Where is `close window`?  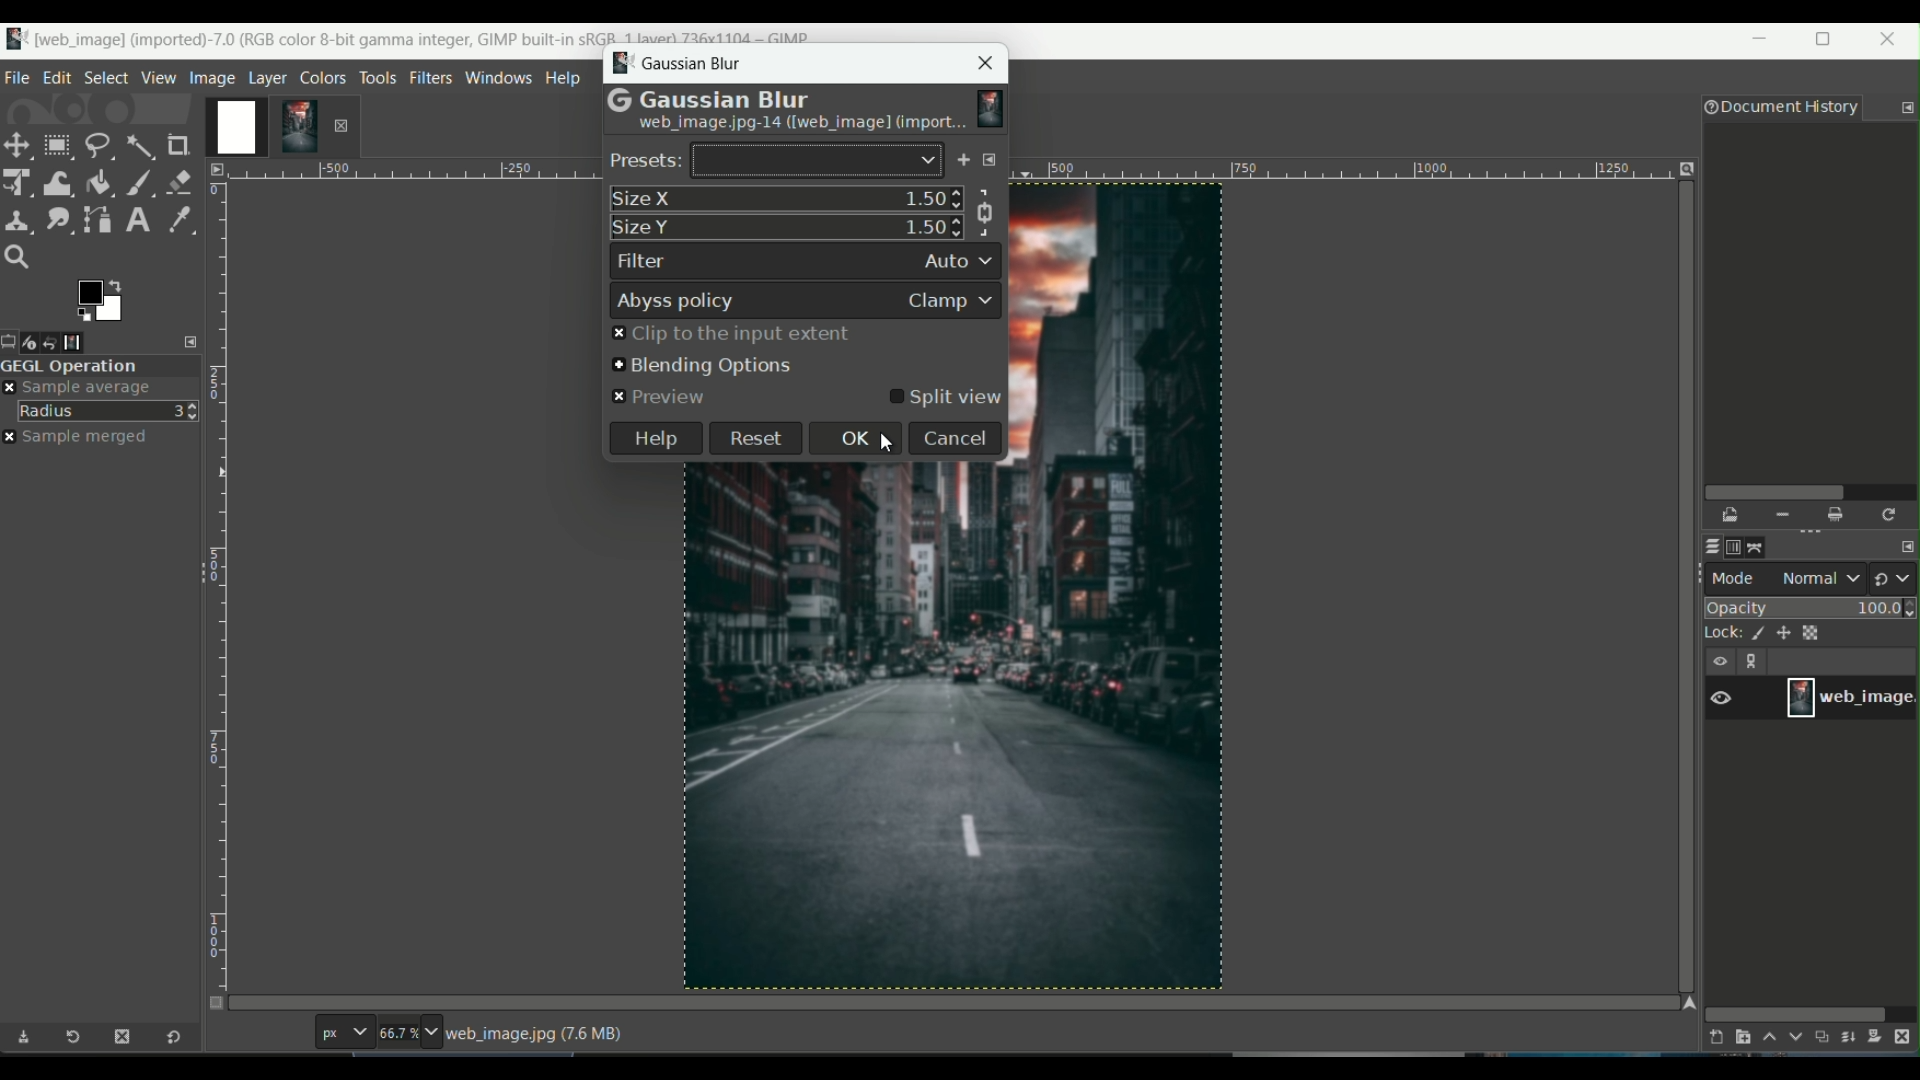
close window is located at coordinates (986, 62).